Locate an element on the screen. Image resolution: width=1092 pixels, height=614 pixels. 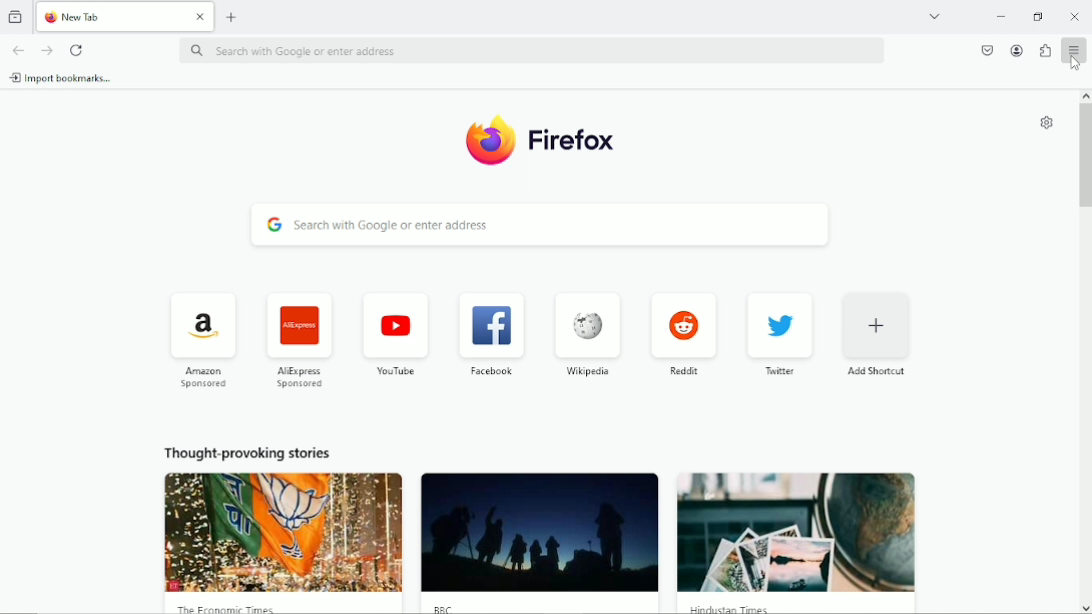
save to pocket is located at coordinates (986, 51).